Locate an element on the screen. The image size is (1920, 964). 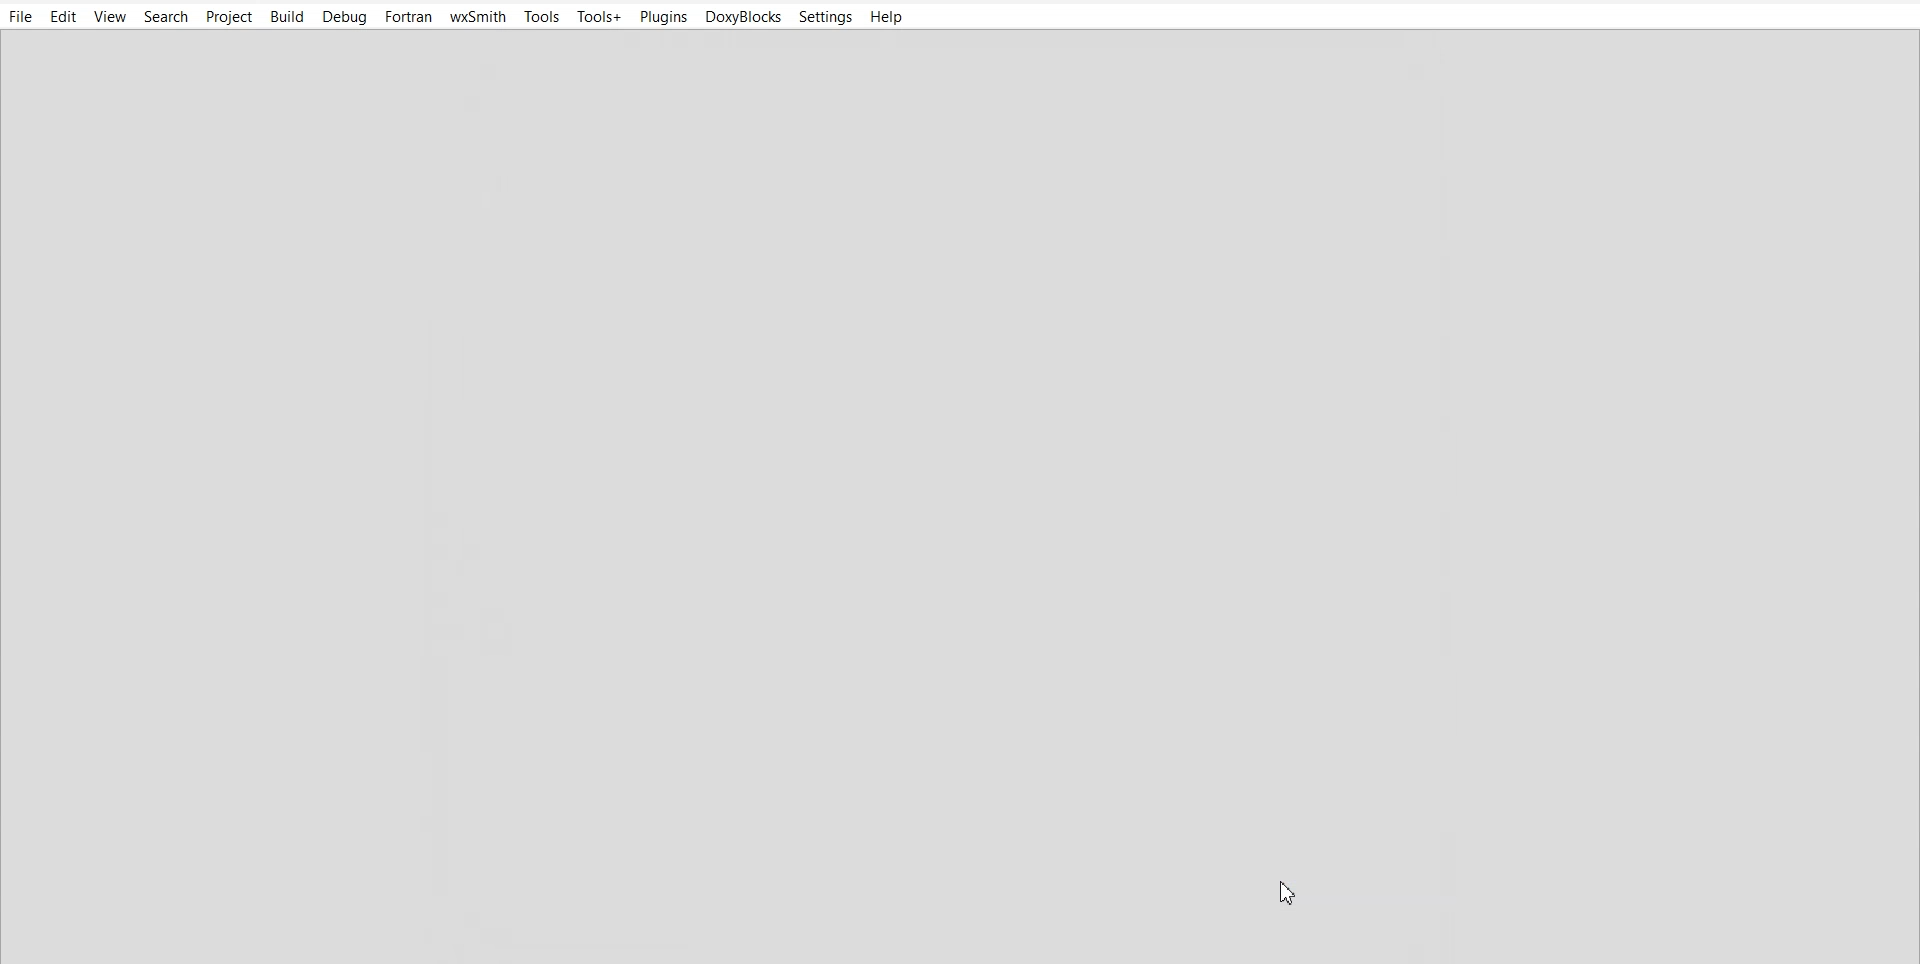
wxSmith is located at coordinates (477, 16).